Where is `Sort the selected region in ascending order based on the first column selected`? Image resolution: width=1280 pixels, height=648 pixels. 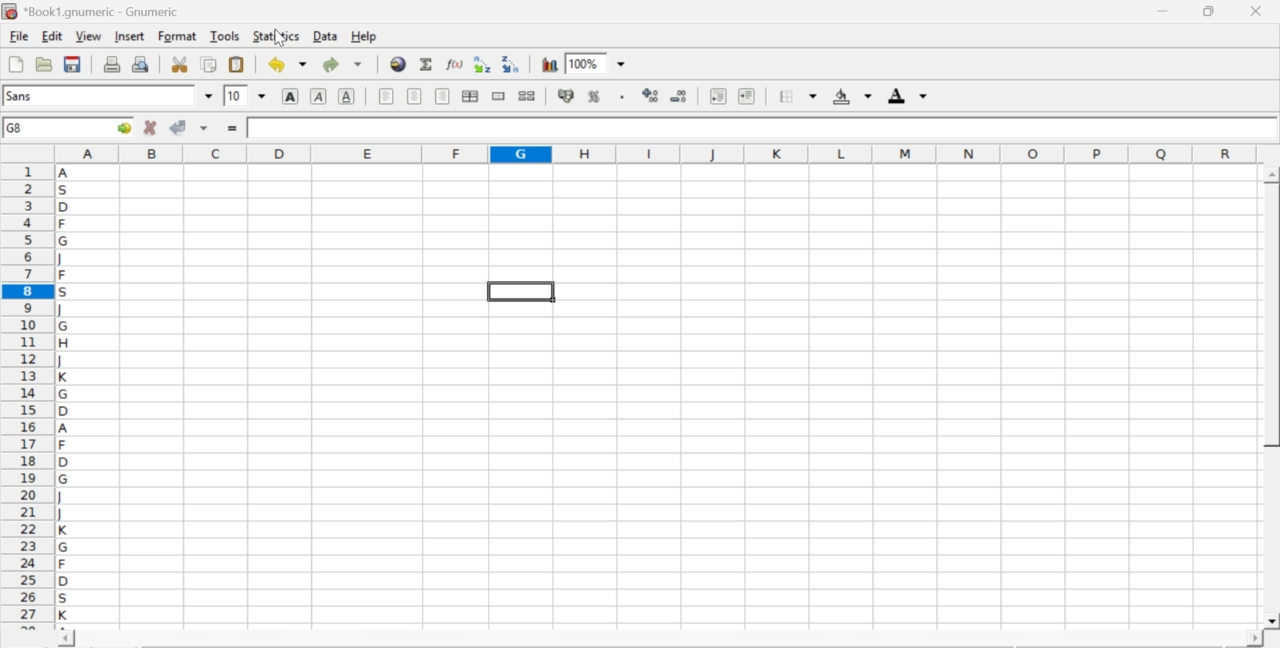 Sort the selected region in ascending order based on the first column selected is located at coordinates (485, 64).